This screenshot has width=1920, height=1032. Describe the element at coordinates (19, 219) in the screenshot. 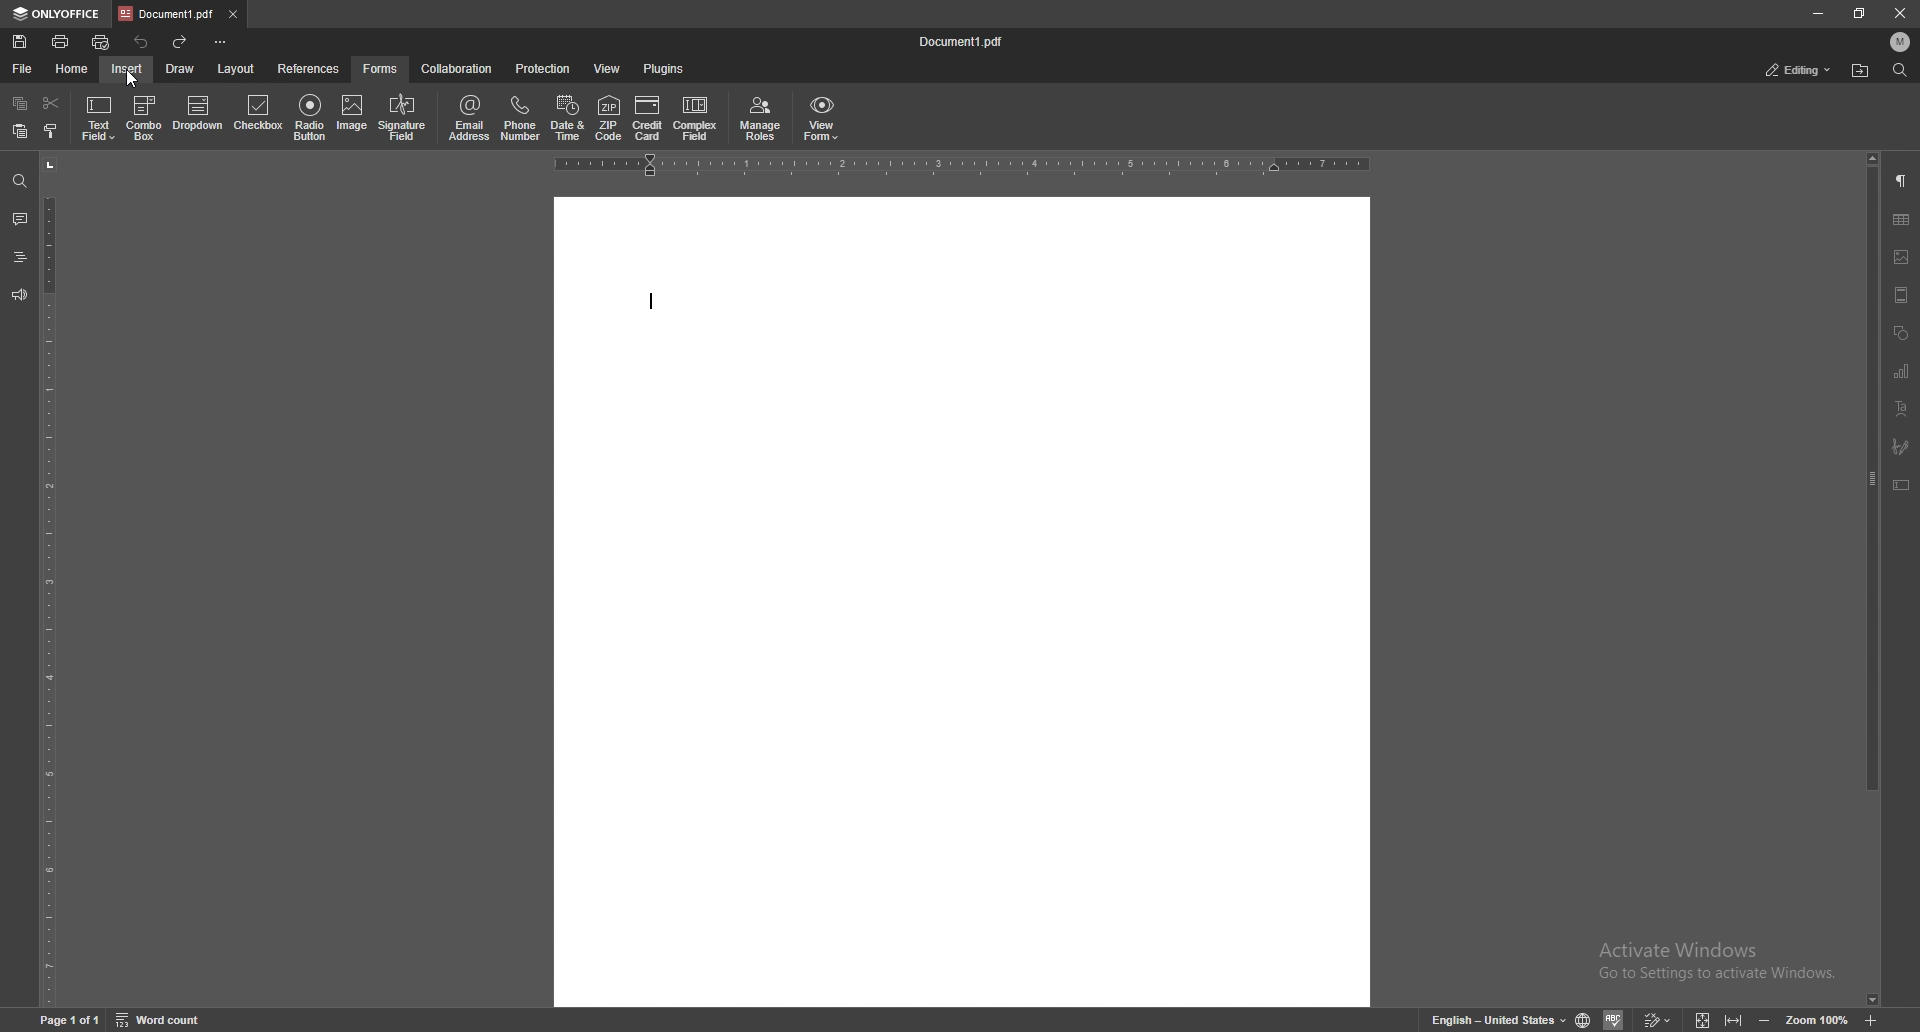

I see `comment` at that location.